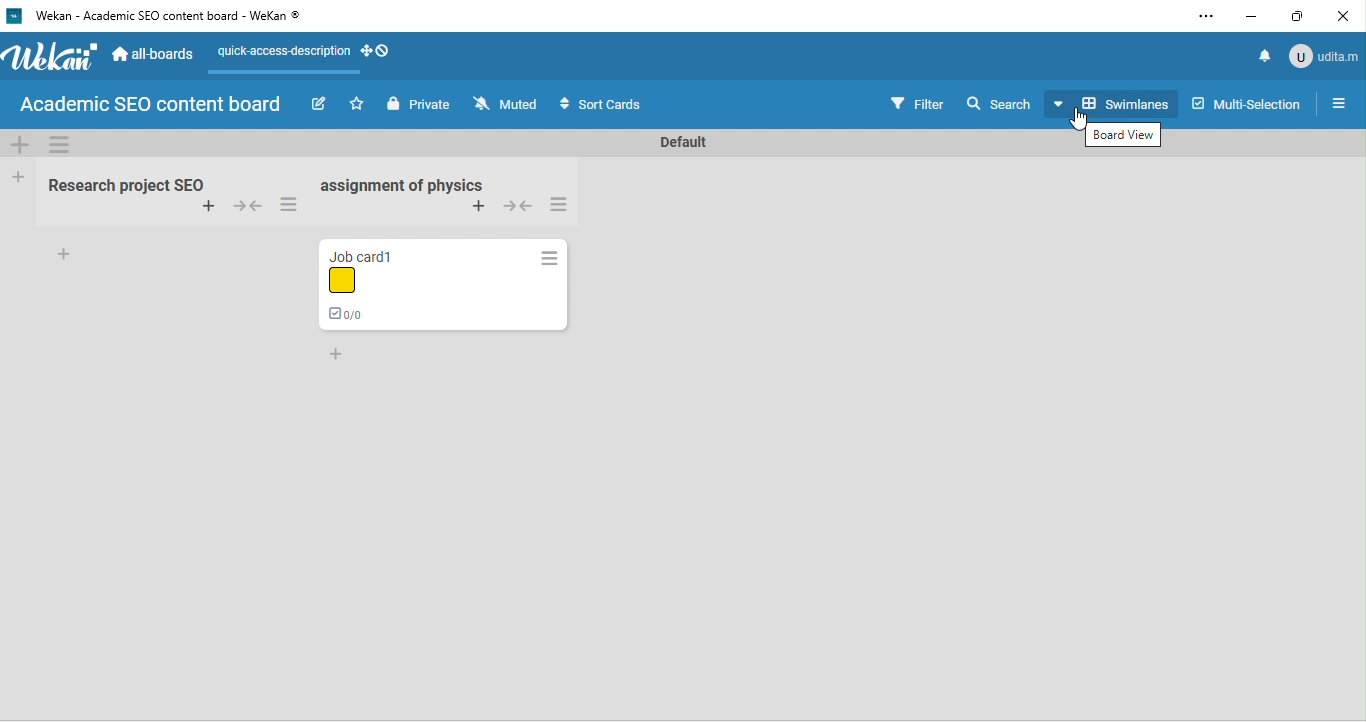  Describe the element at coordinates (205, 208) in the screenshot. I see `add card` at that location.